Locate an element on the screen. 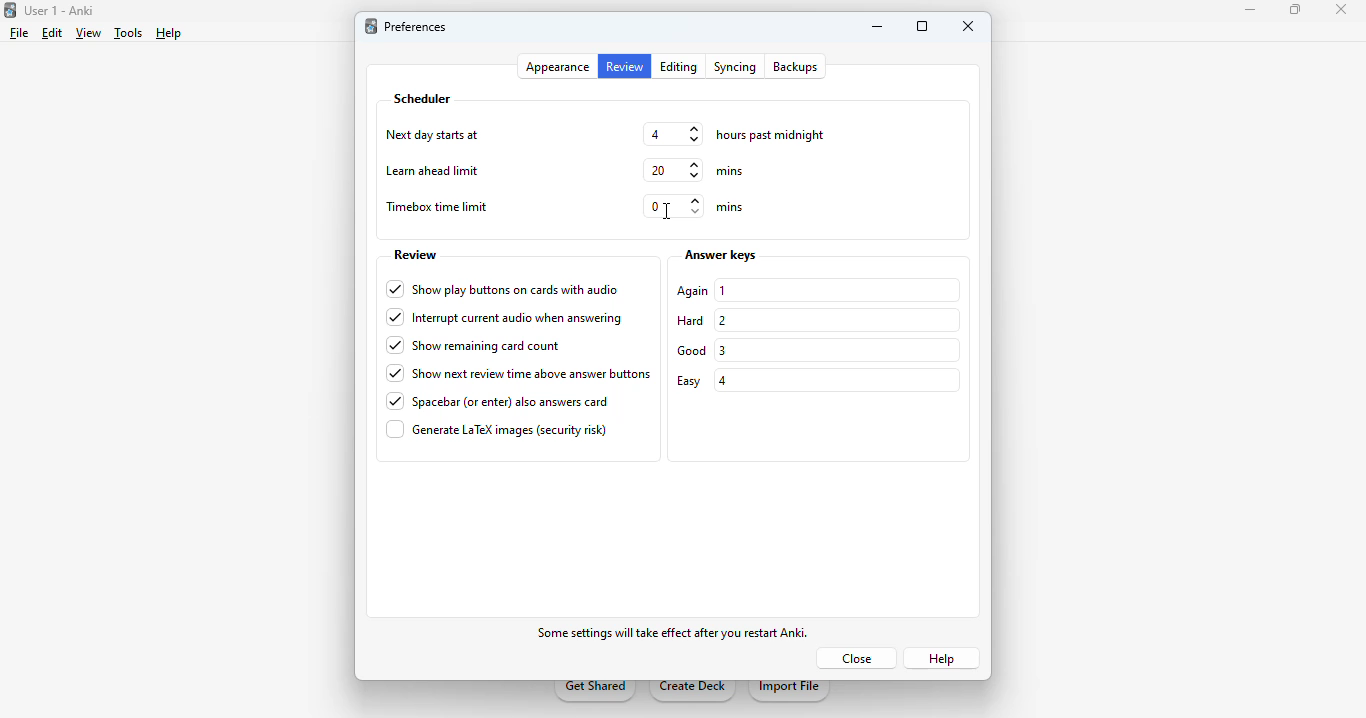 This screenshot has height=718, width=1366. close is located at coordinates (862, 658).